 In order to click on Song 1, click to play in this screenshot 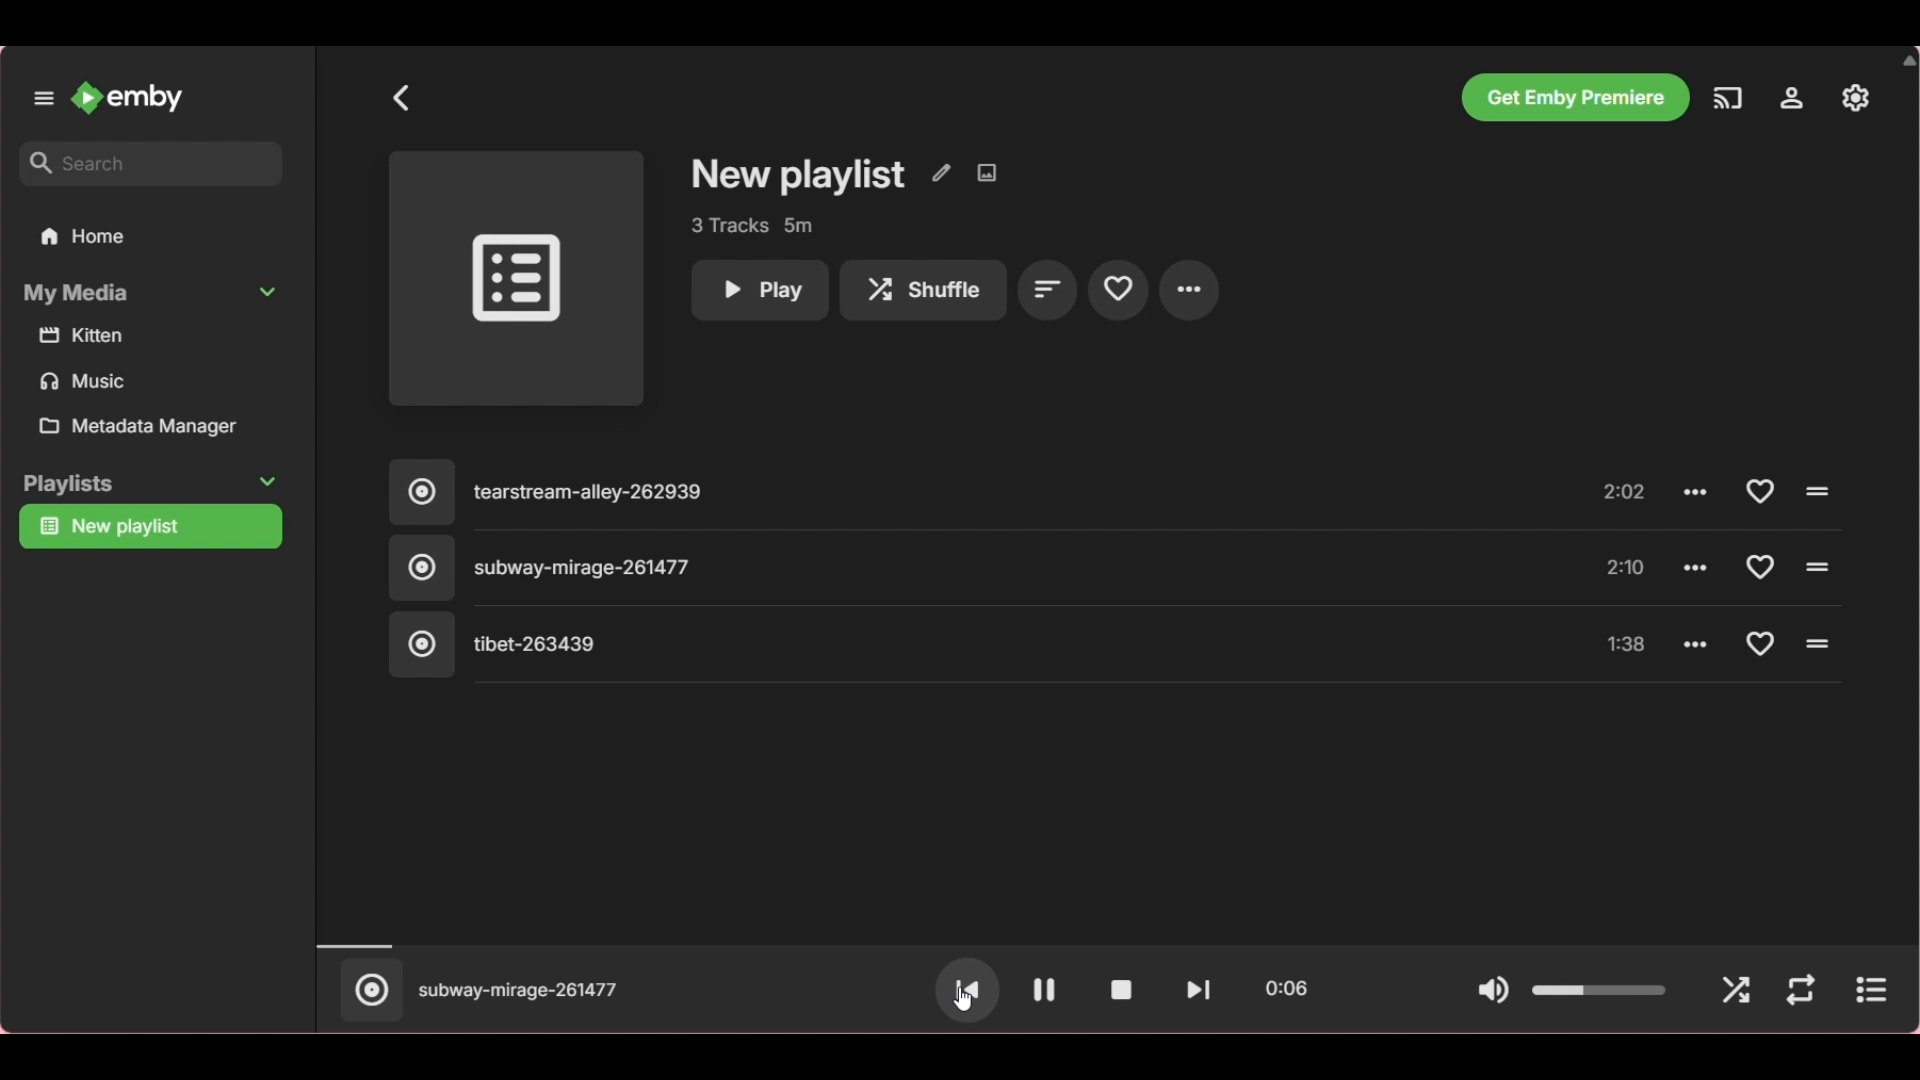, I will do `click(951, 494)`.